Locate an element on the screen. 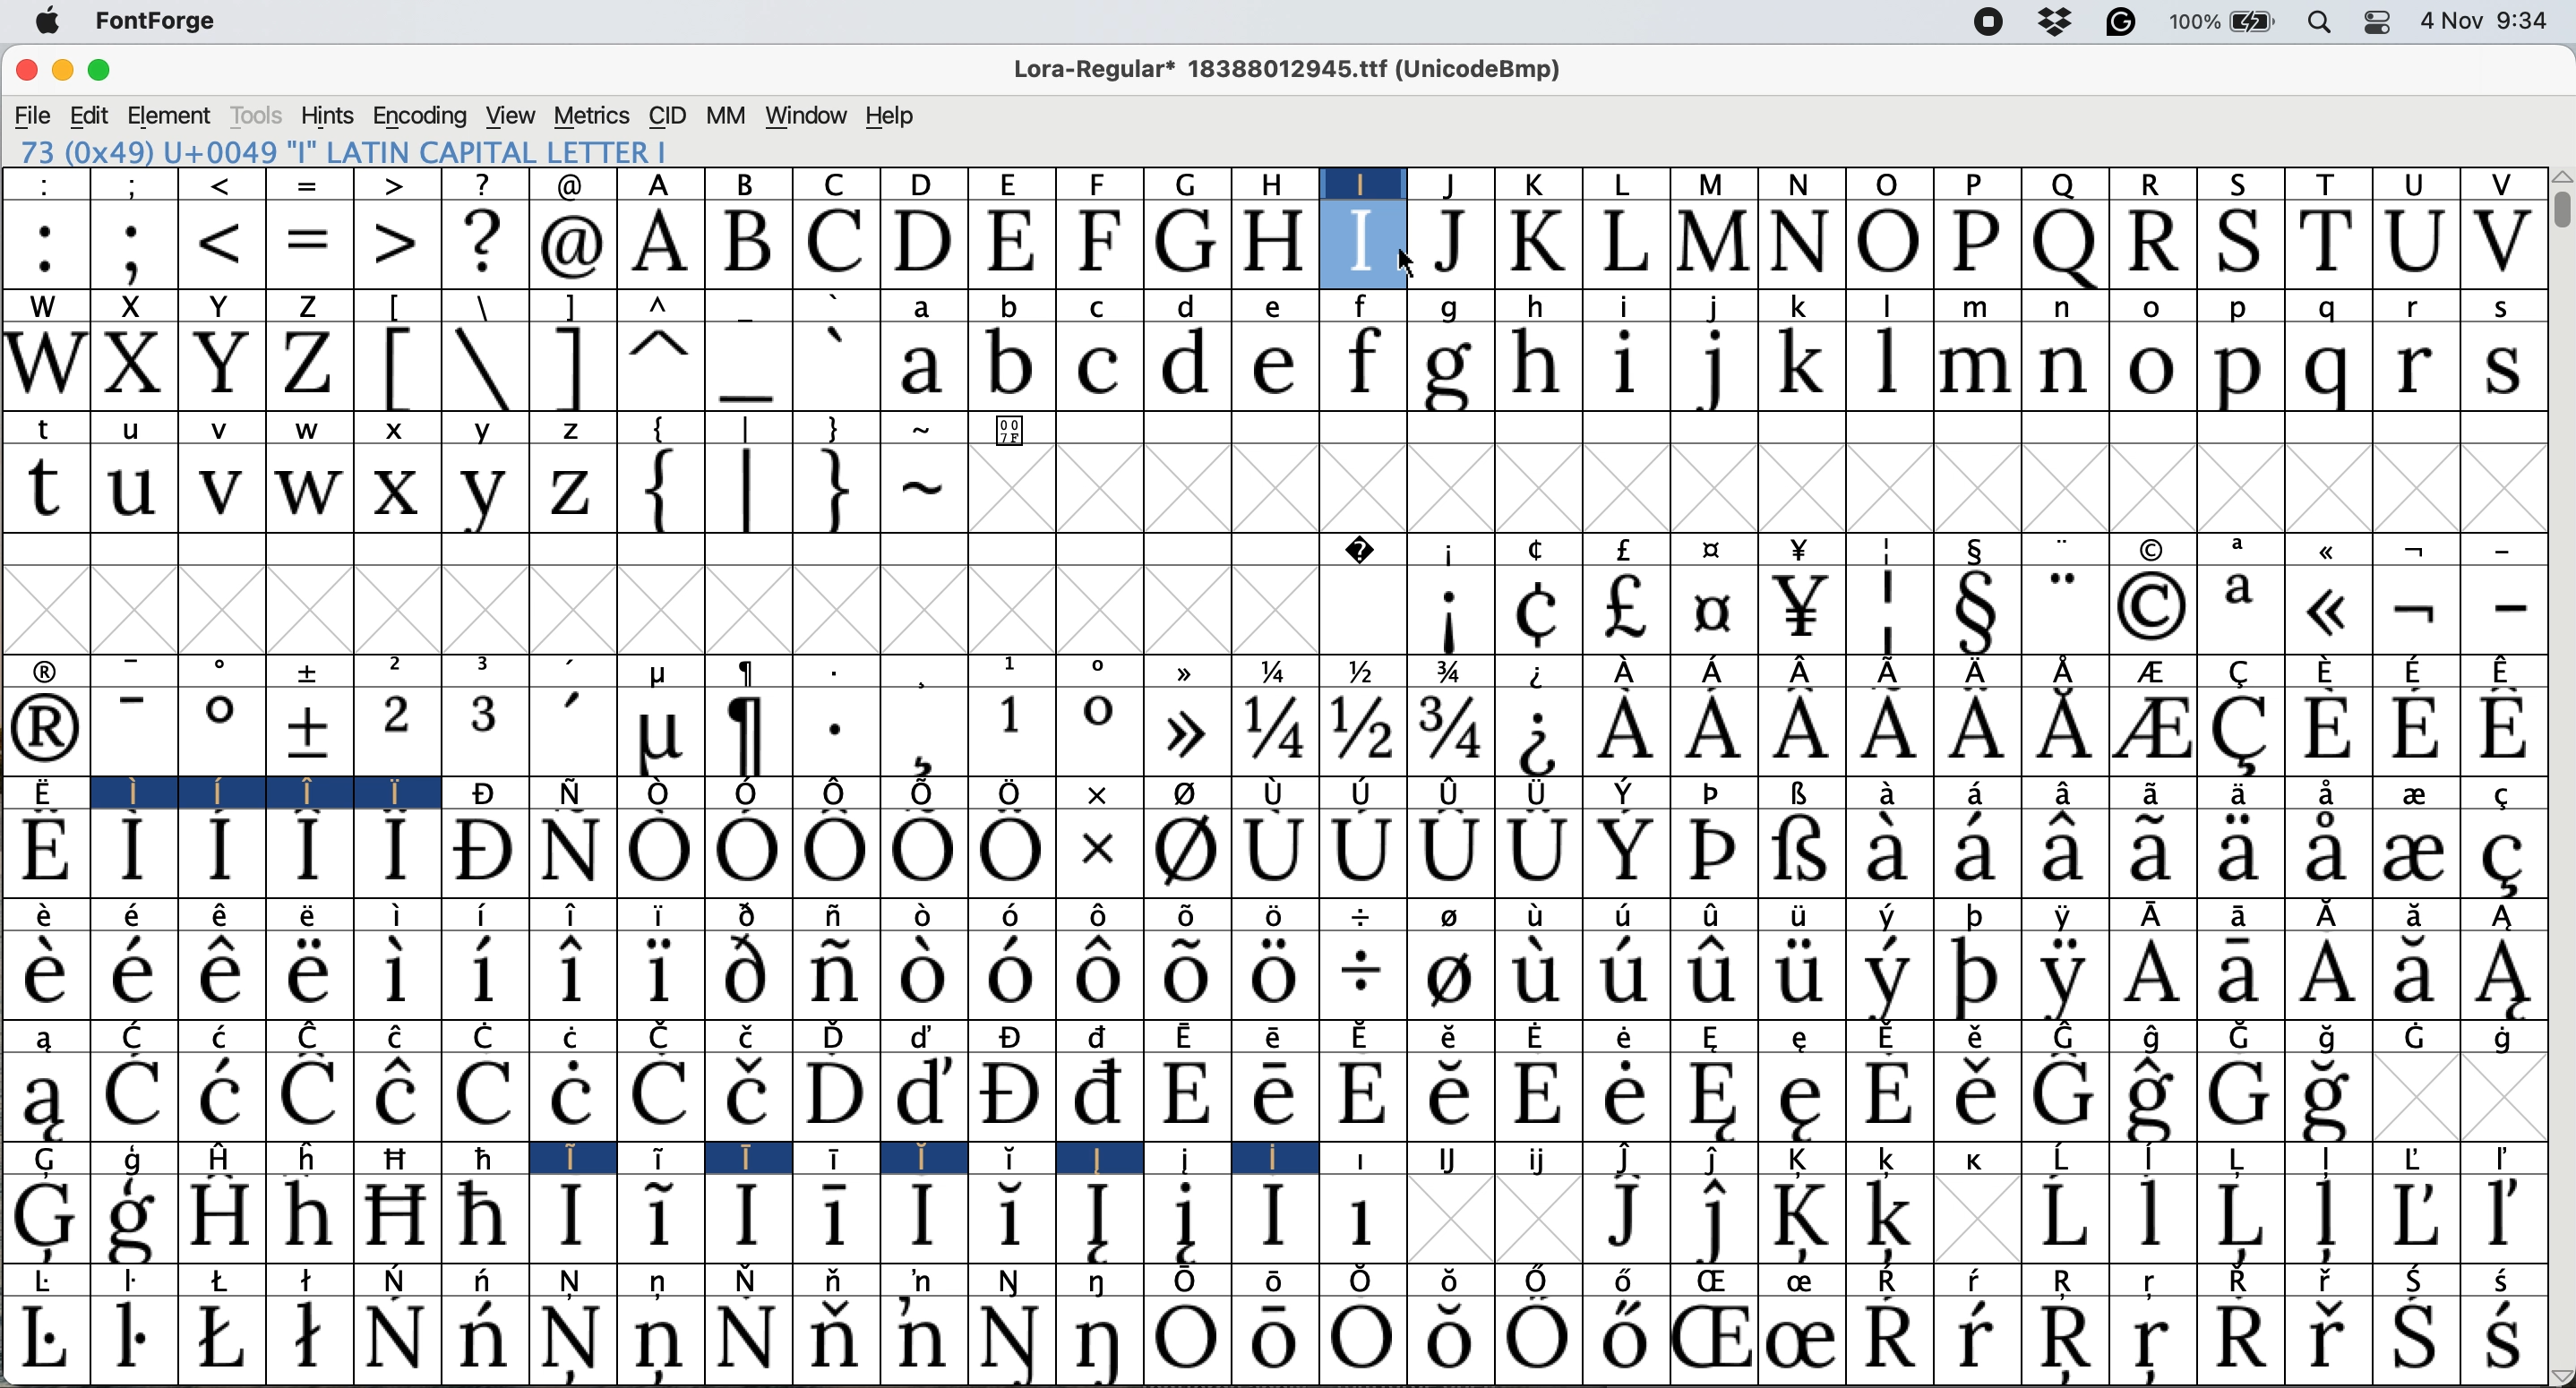 The height and width of the screenshot is (1388, 2576). Symbol is located at coordinates (2324, 853).